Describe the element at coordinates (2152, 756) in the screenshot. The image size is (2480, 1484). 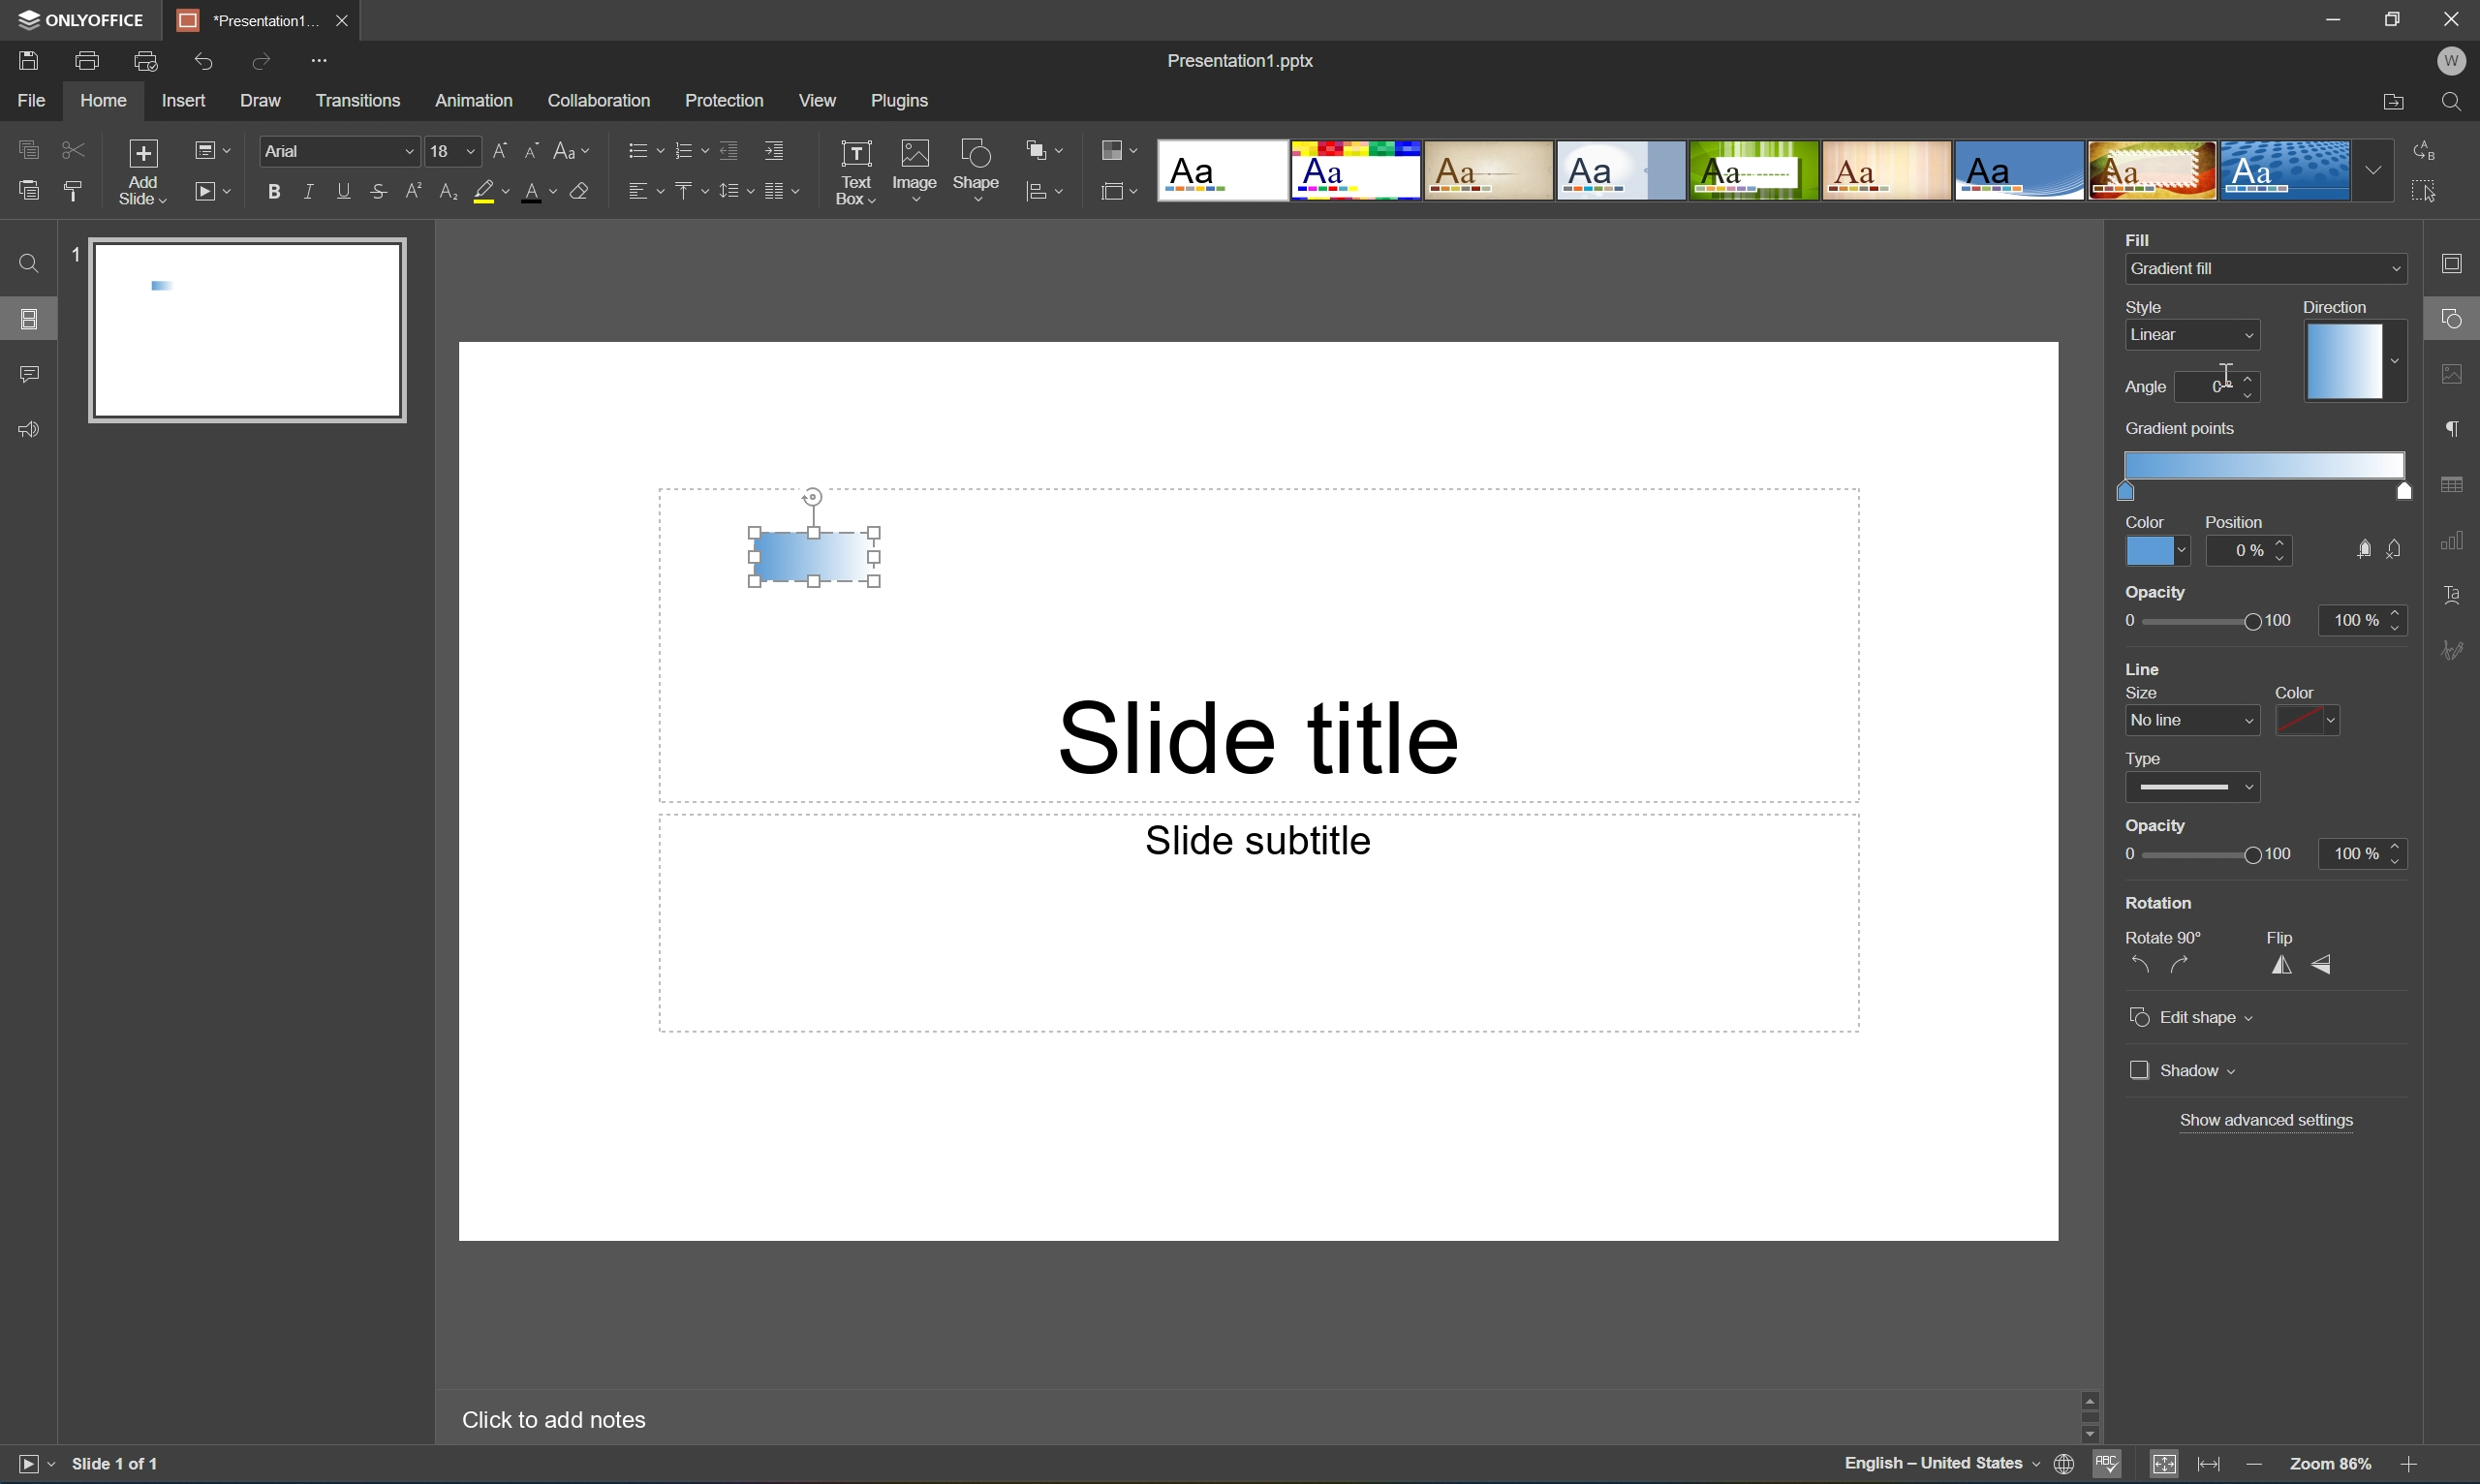
I see `type` at that location.